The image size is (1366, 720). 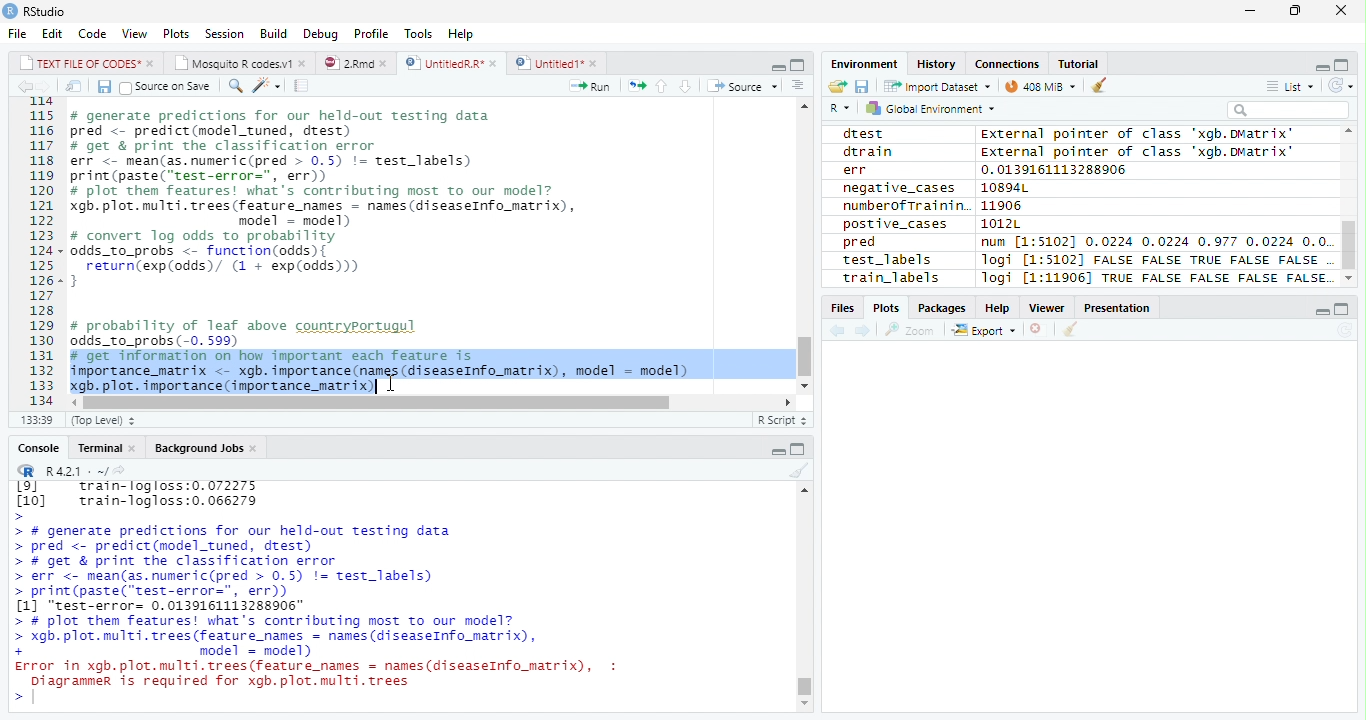 What do you see at coordinates (591, 85) in the screenshot?
I see `Run` at bounding box center [591, 85].